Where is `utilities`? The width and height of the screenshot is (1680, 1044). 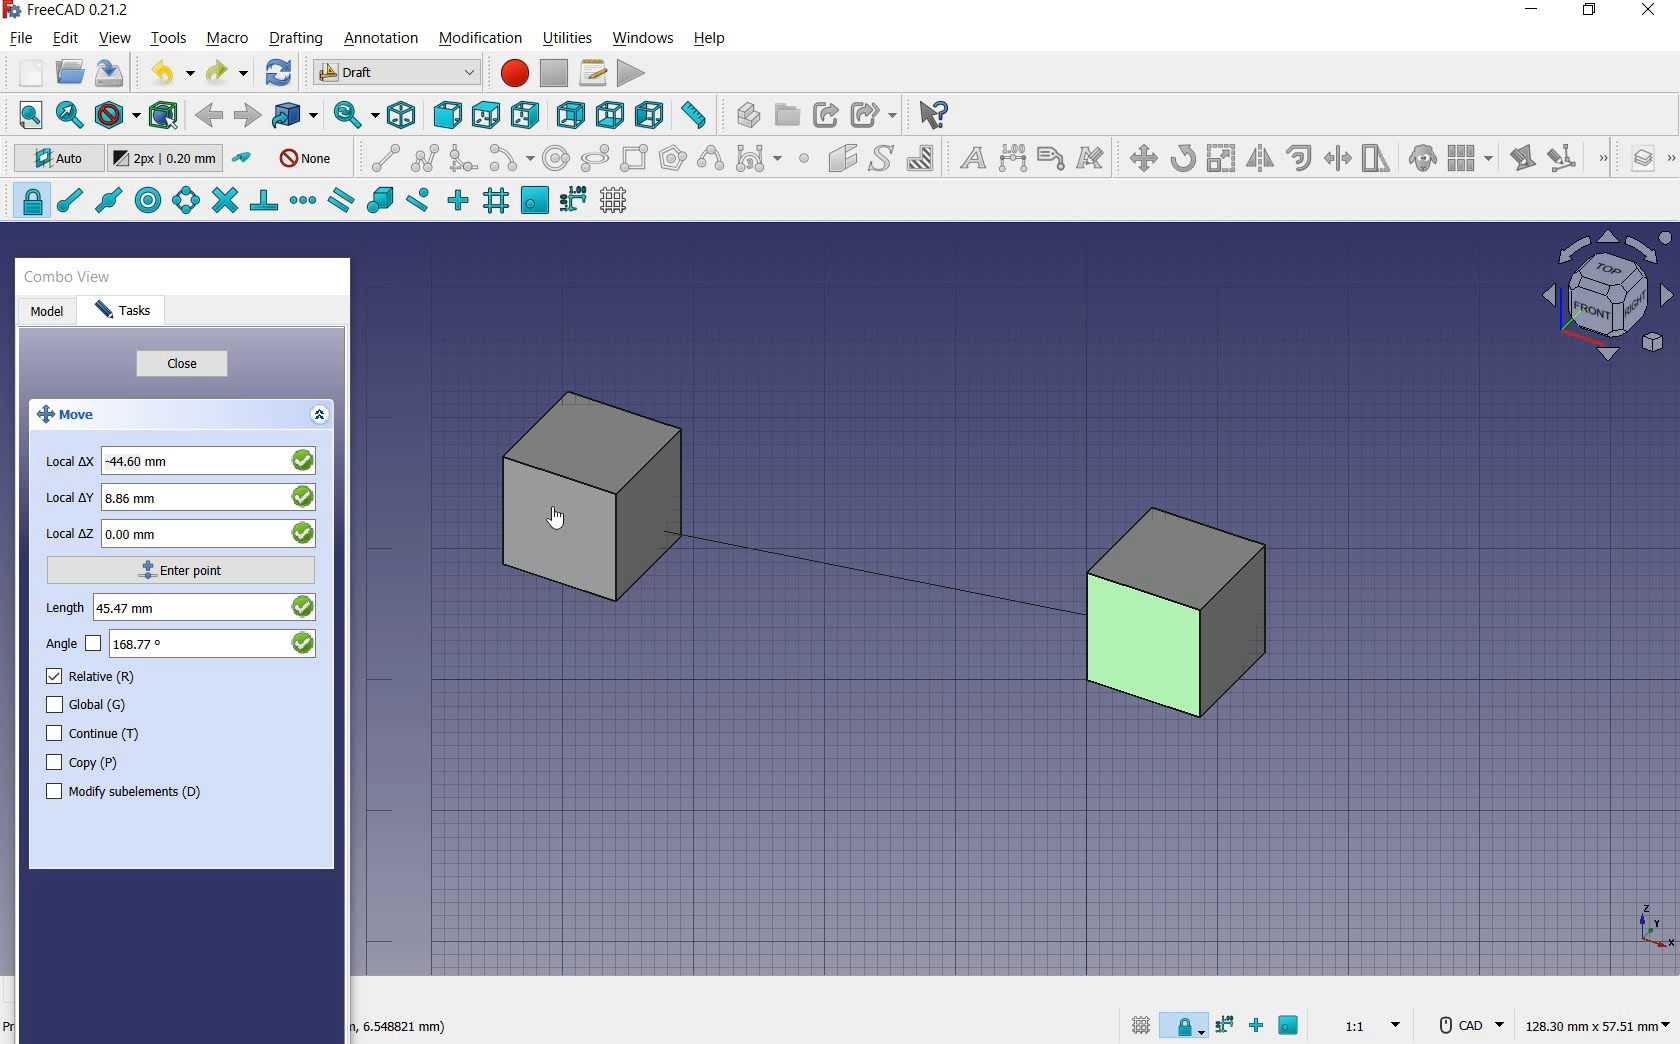 utilities is located at coordinates (570, 37).